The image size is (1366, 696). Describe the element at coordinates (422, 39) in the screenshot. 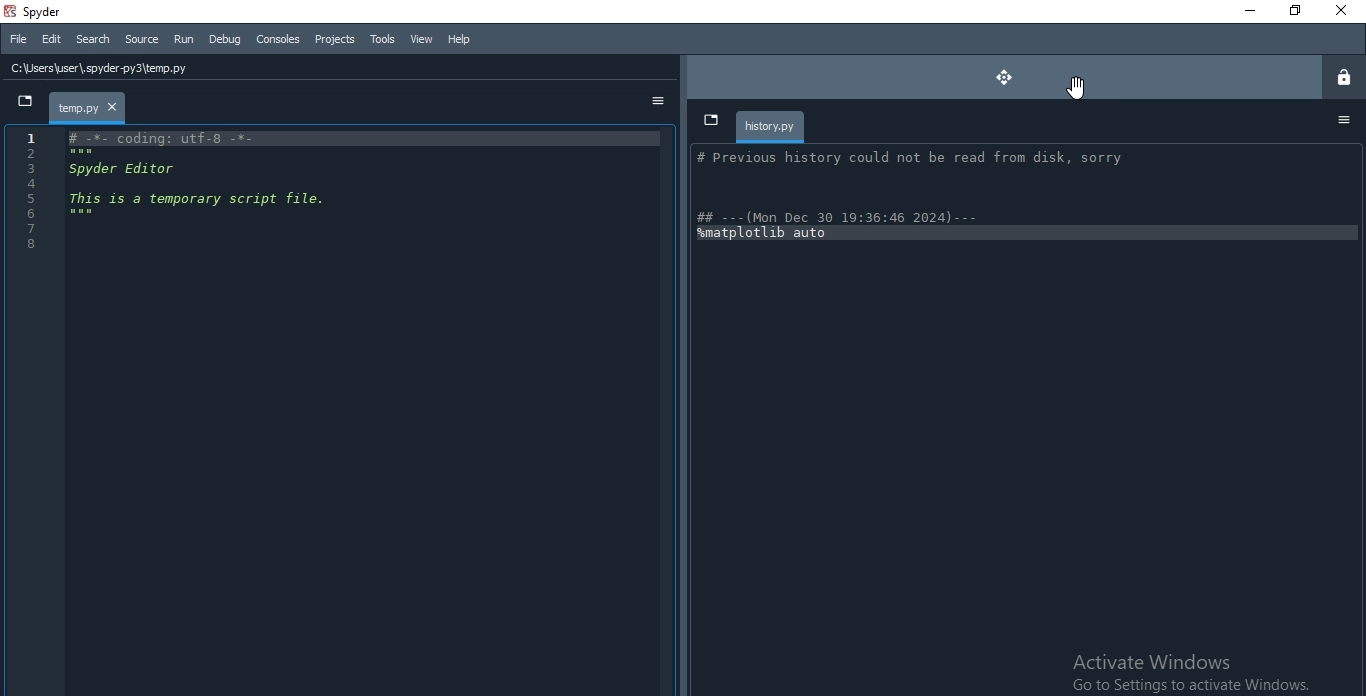

I see `View` at that location.